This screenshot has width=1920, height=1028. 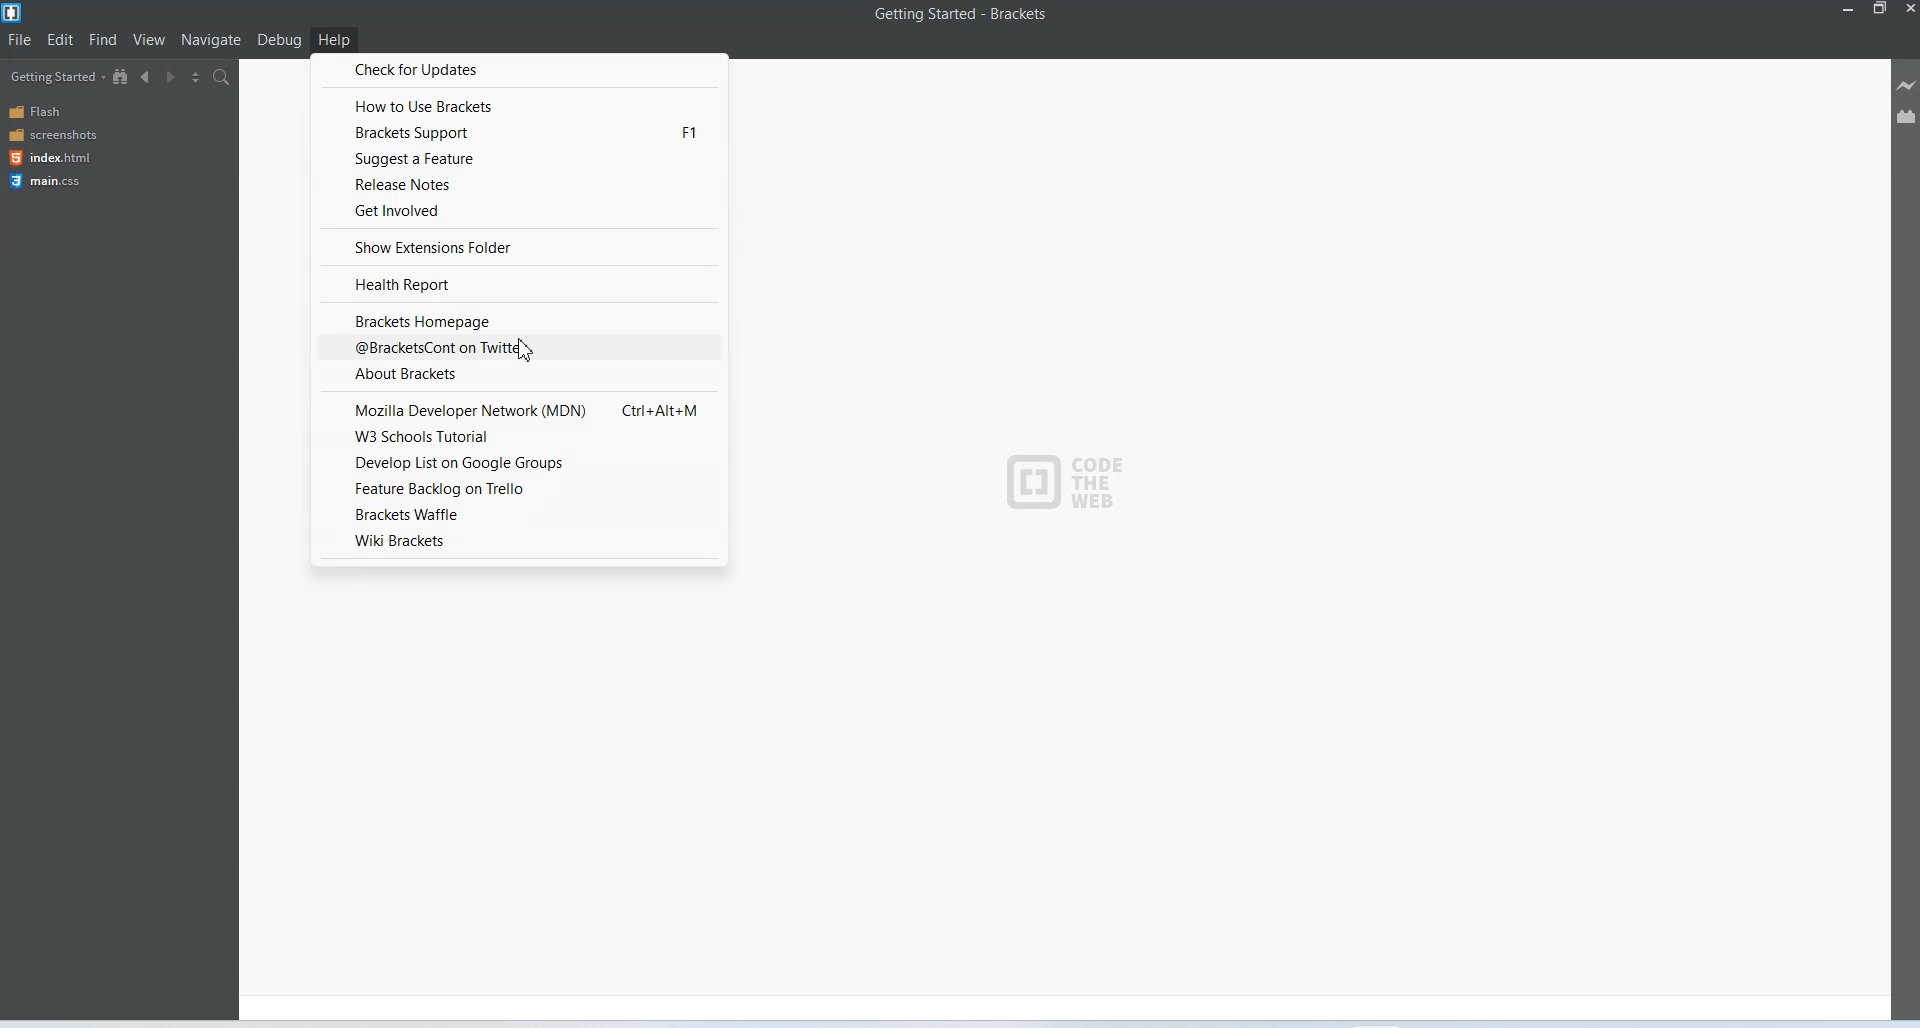 What do you see at coordinates (212, 40) in the screenshot?
I see `Navigate` at bounding box center [212, 40].